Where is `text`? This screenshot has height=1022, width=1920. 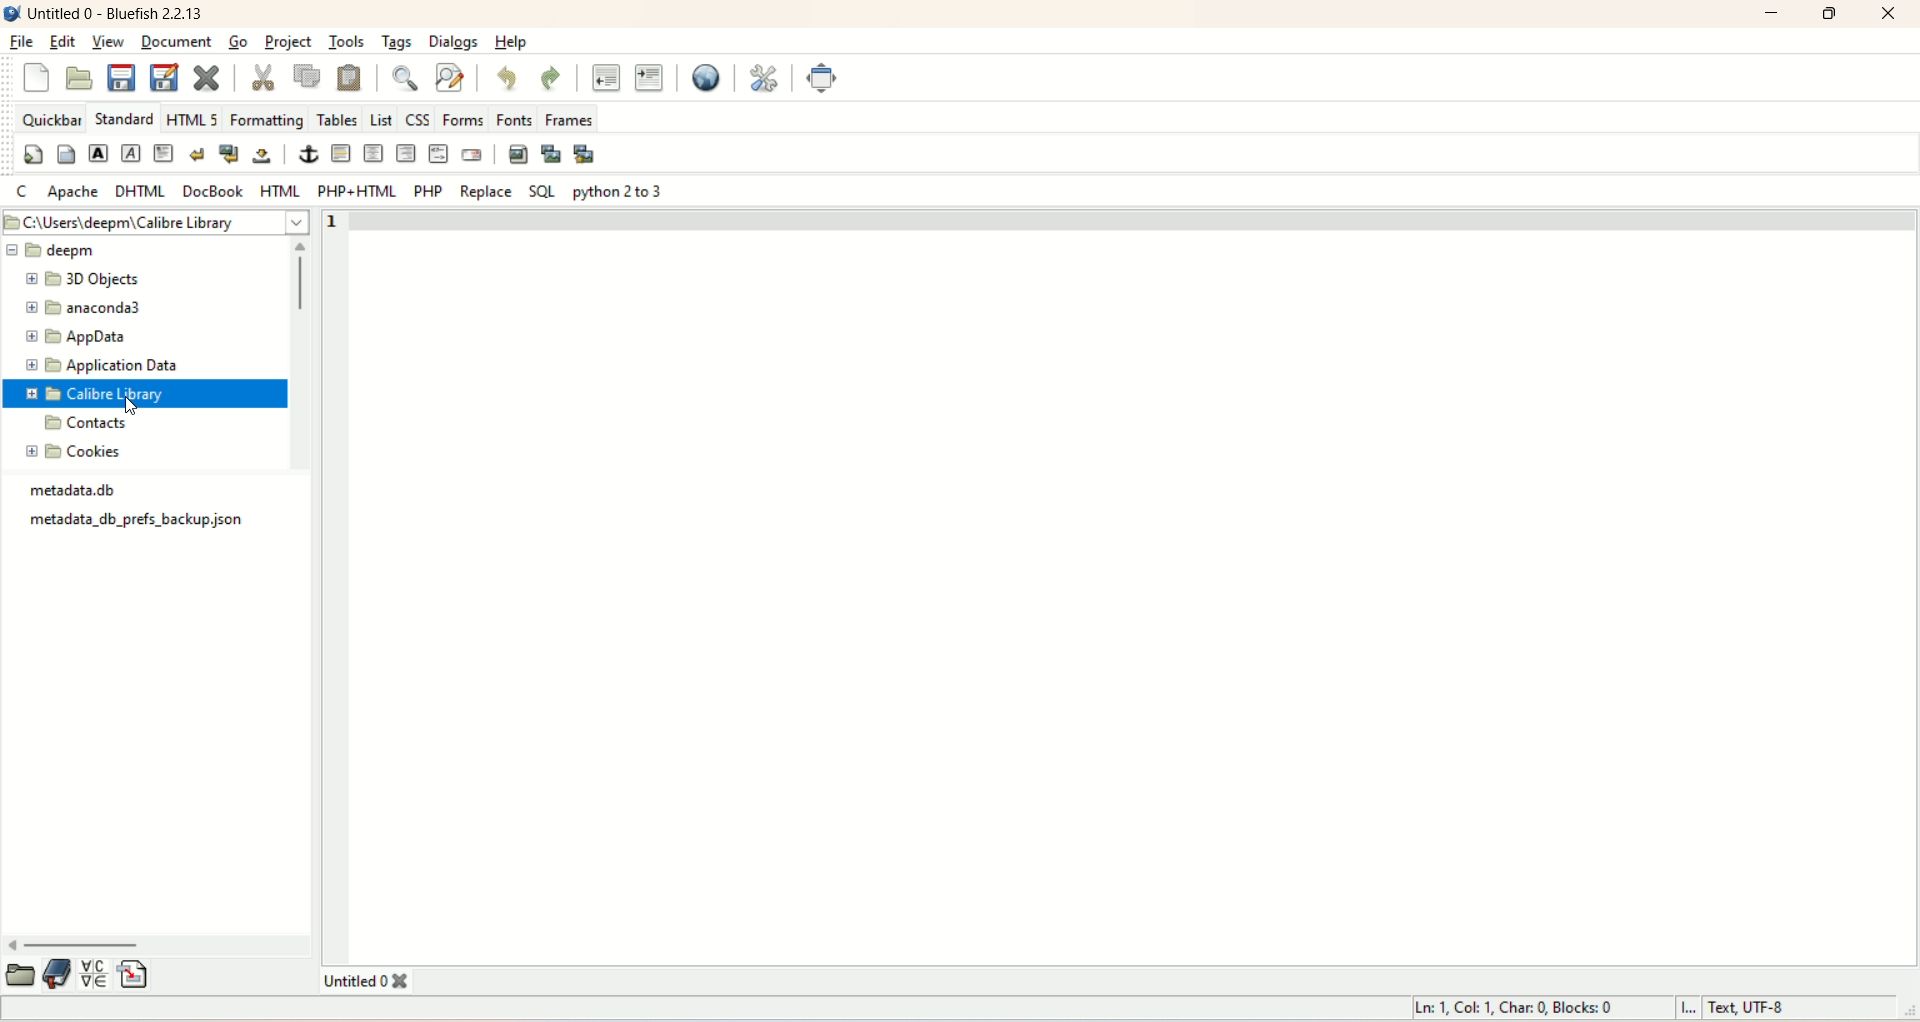 text is located at coordinates (143, 512).